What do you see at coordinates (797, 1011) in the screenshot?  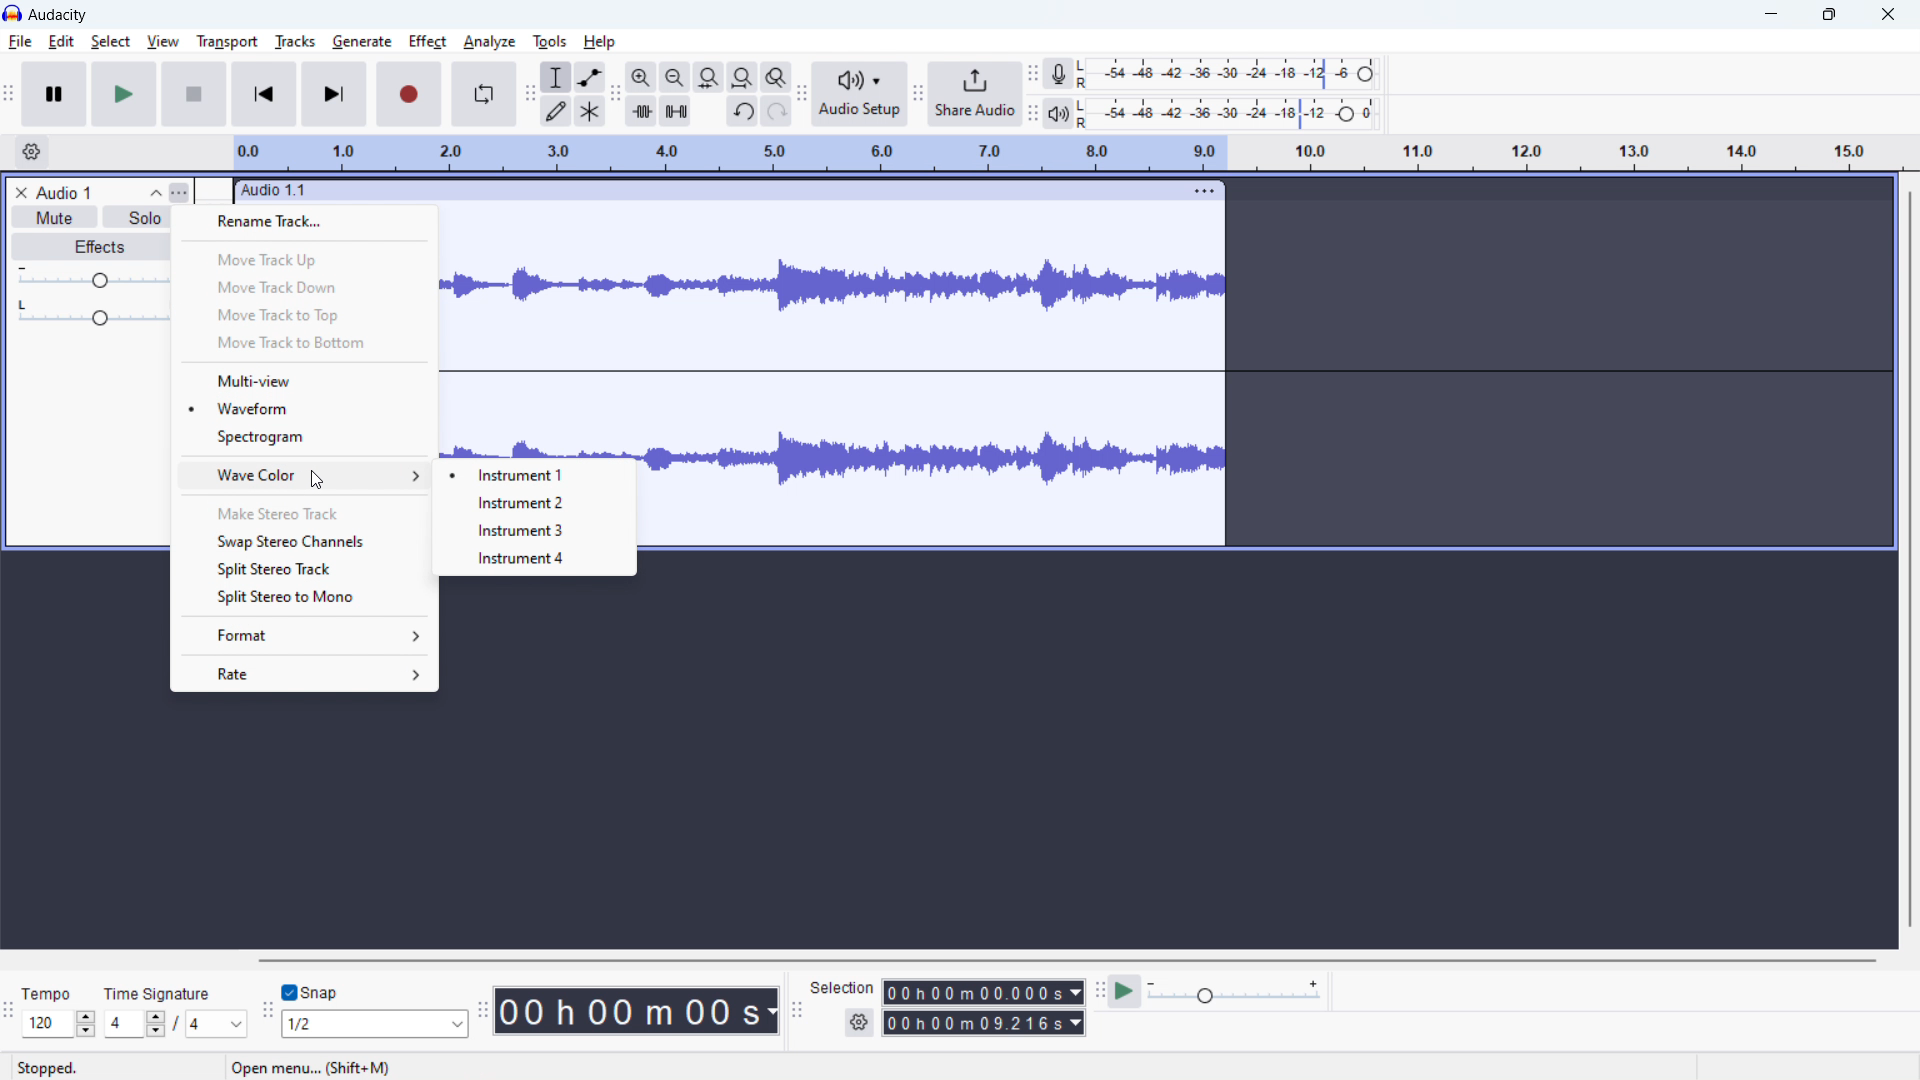 I see `selection toolbar` at bounding box center [797, 1011].